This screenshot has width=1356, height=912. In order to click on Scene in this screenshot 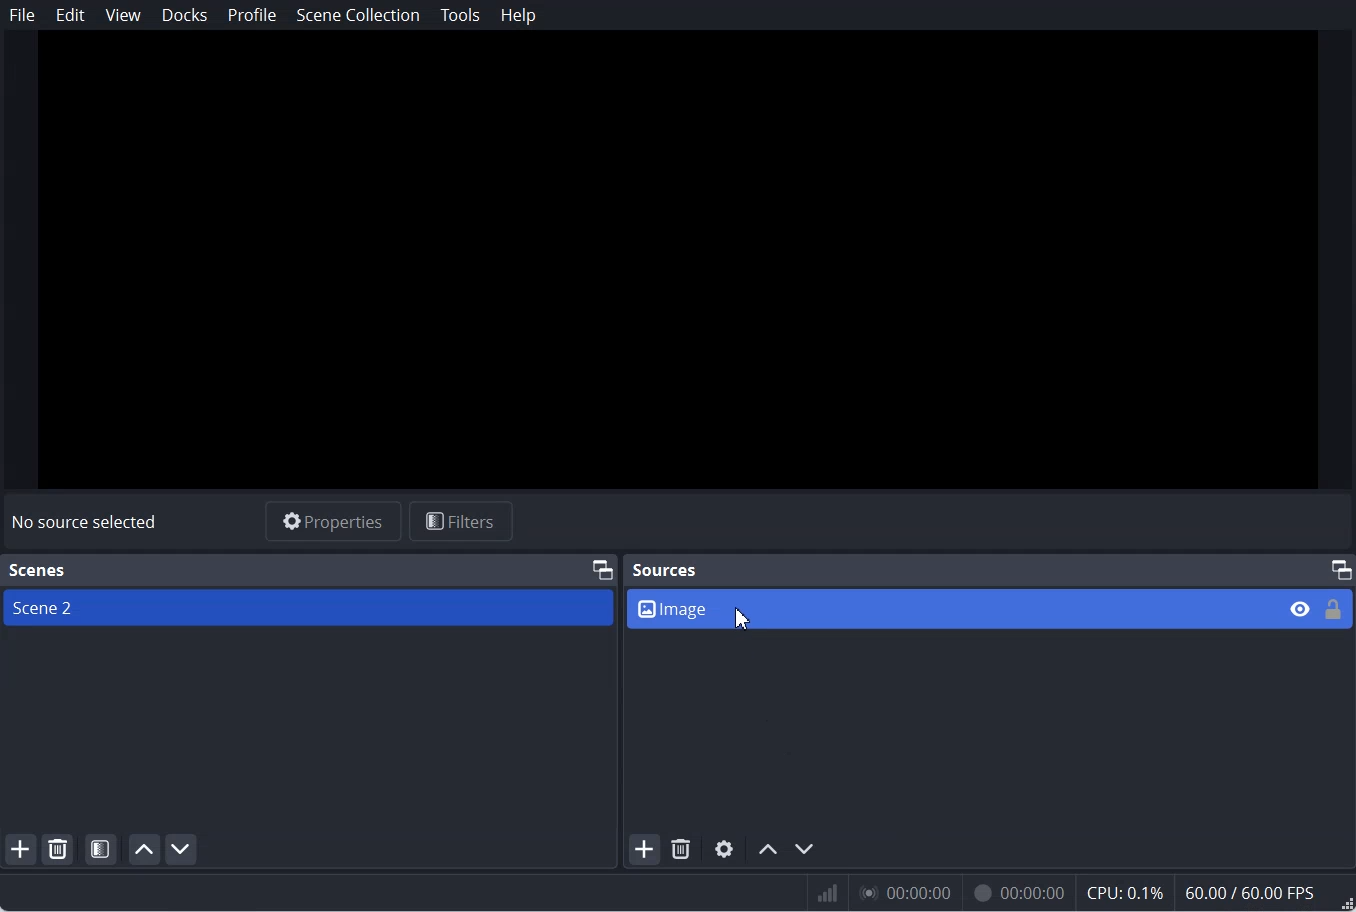, I will do `click(308, 608)`.